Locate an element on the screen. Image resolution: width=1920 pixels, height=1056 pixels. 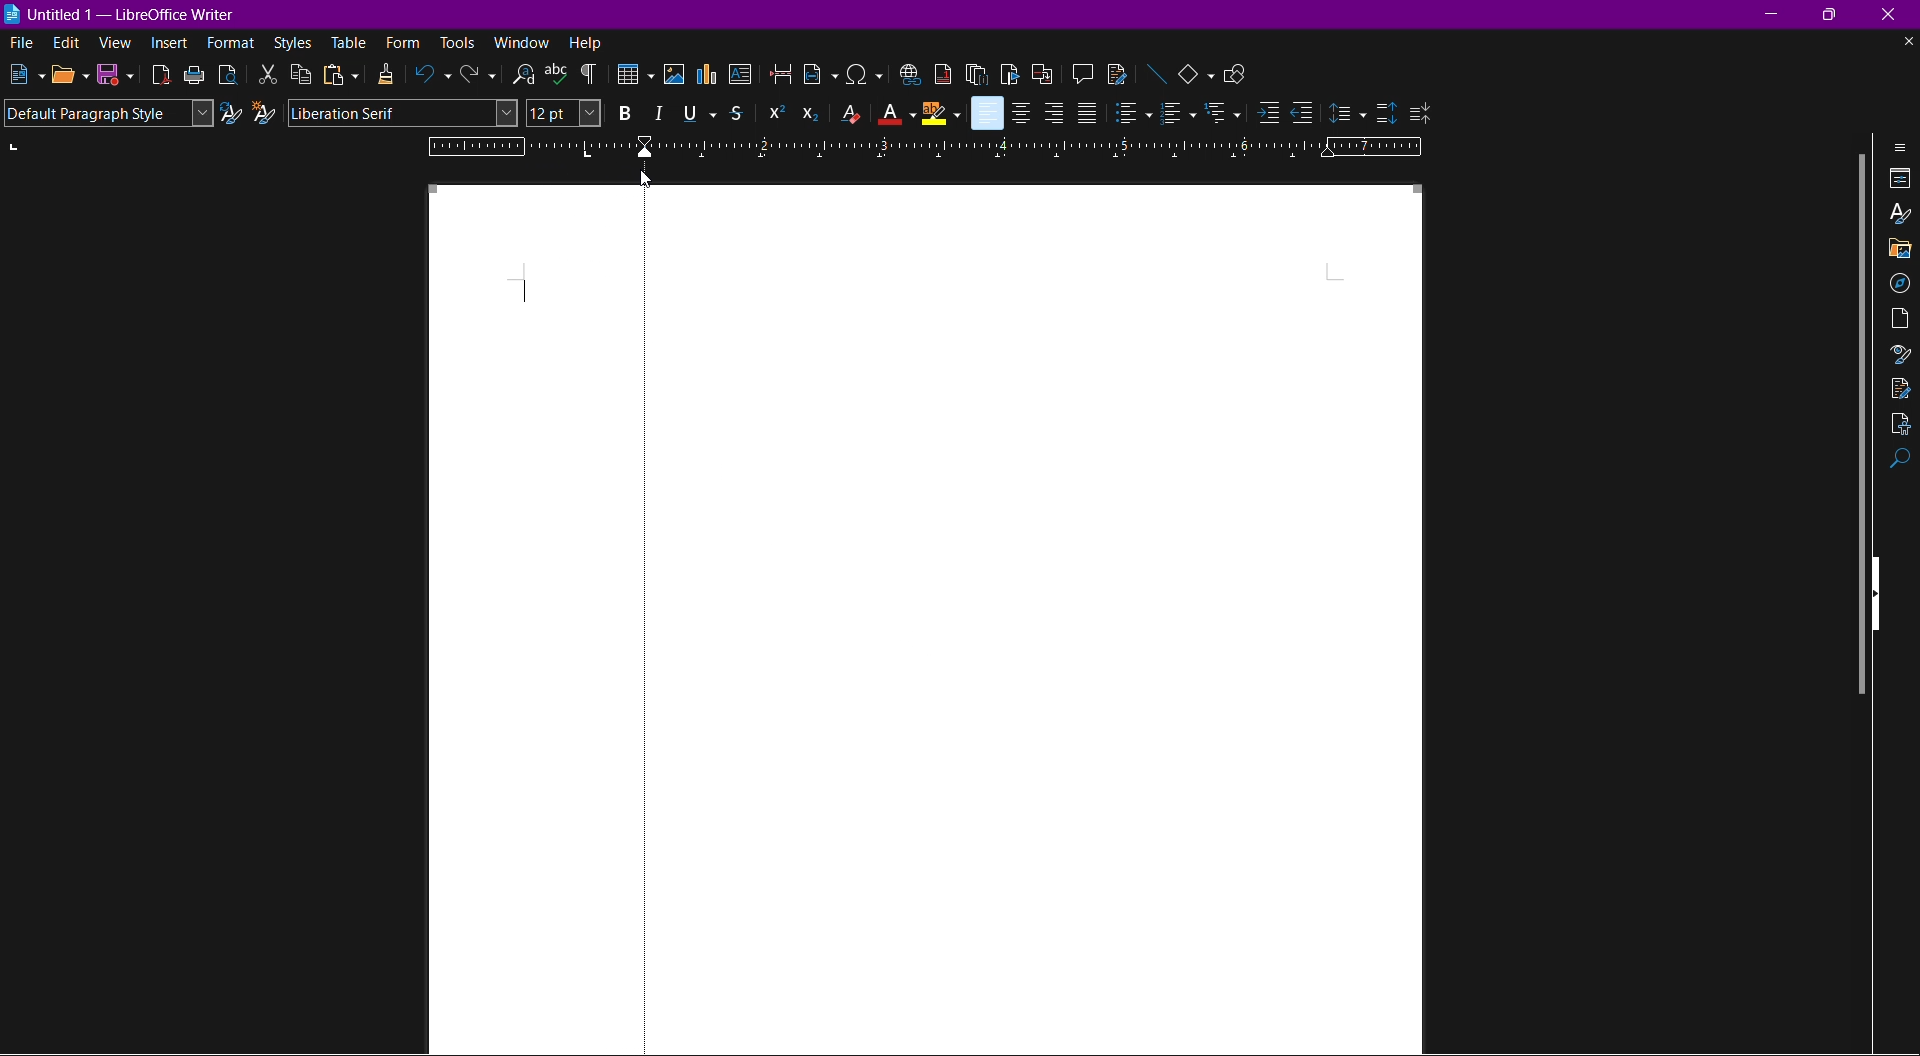
Insert Footnote is located at coordinates (941, 73).